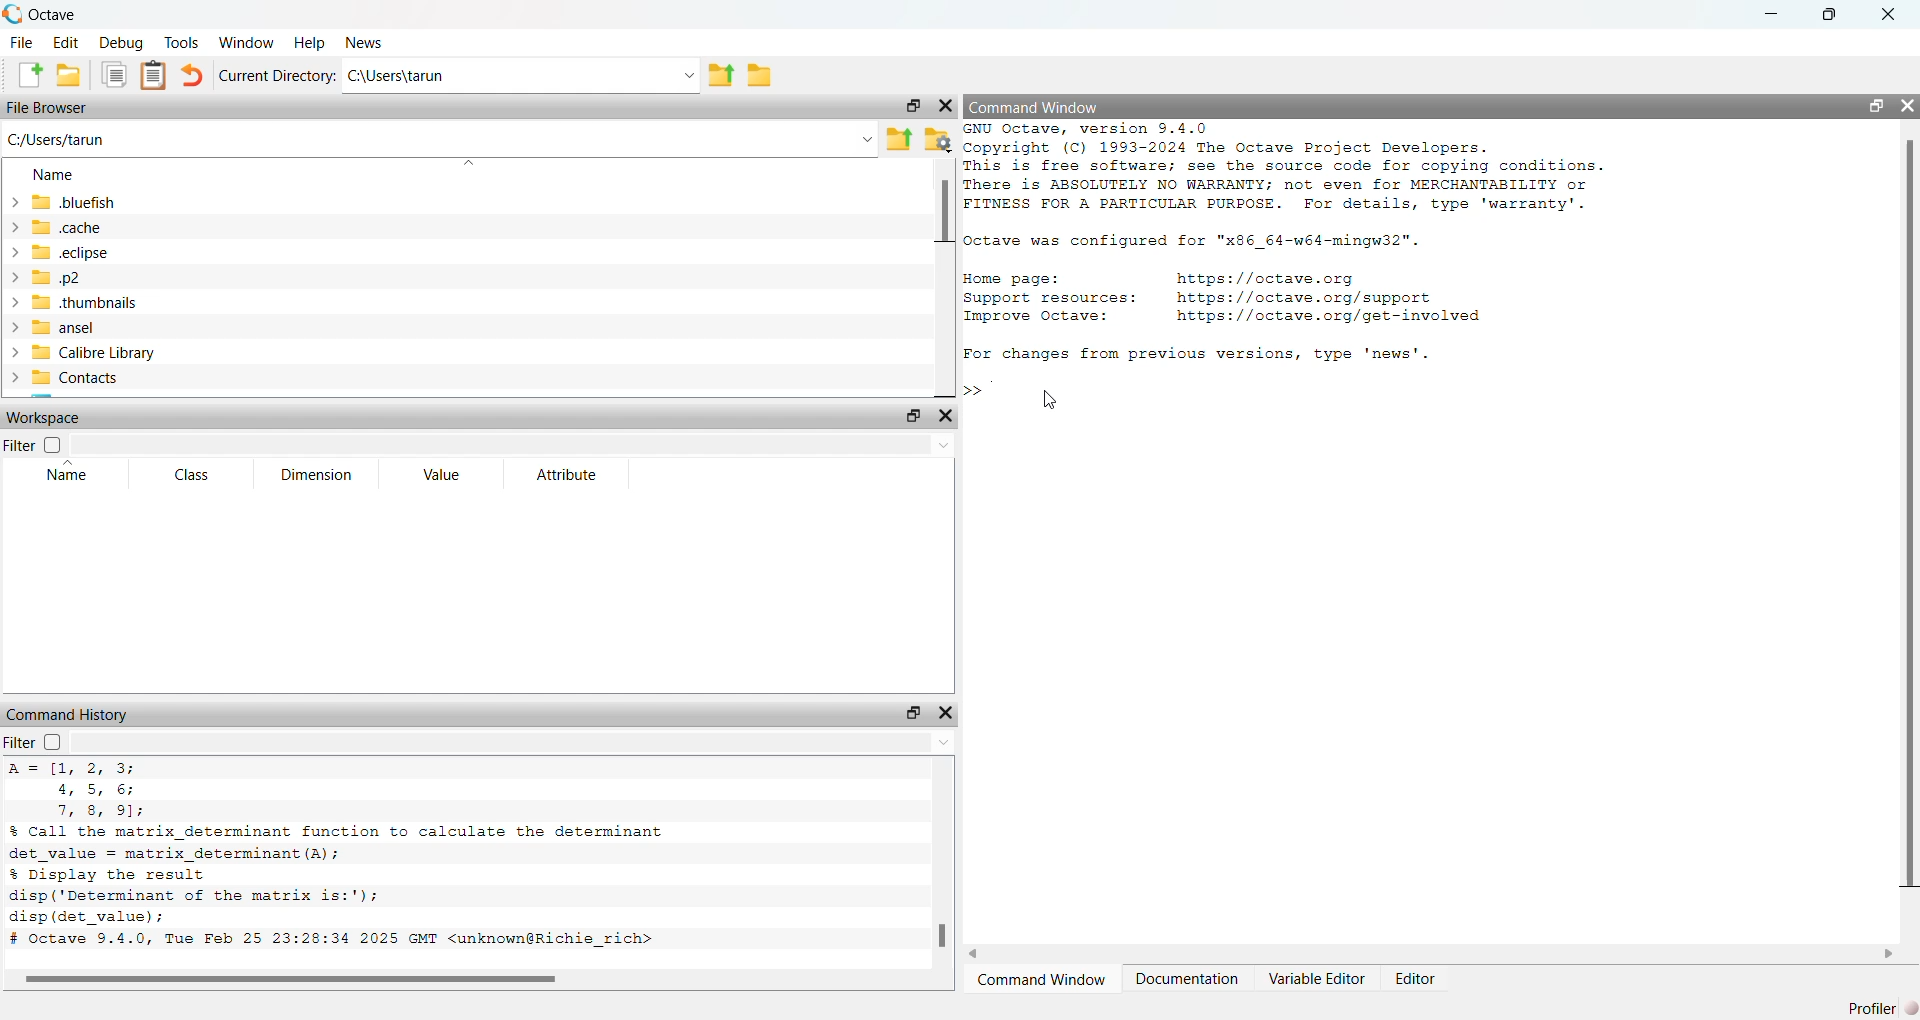 The image size is (1920, 1020). I want to click on maximize, so click(1827, 15).